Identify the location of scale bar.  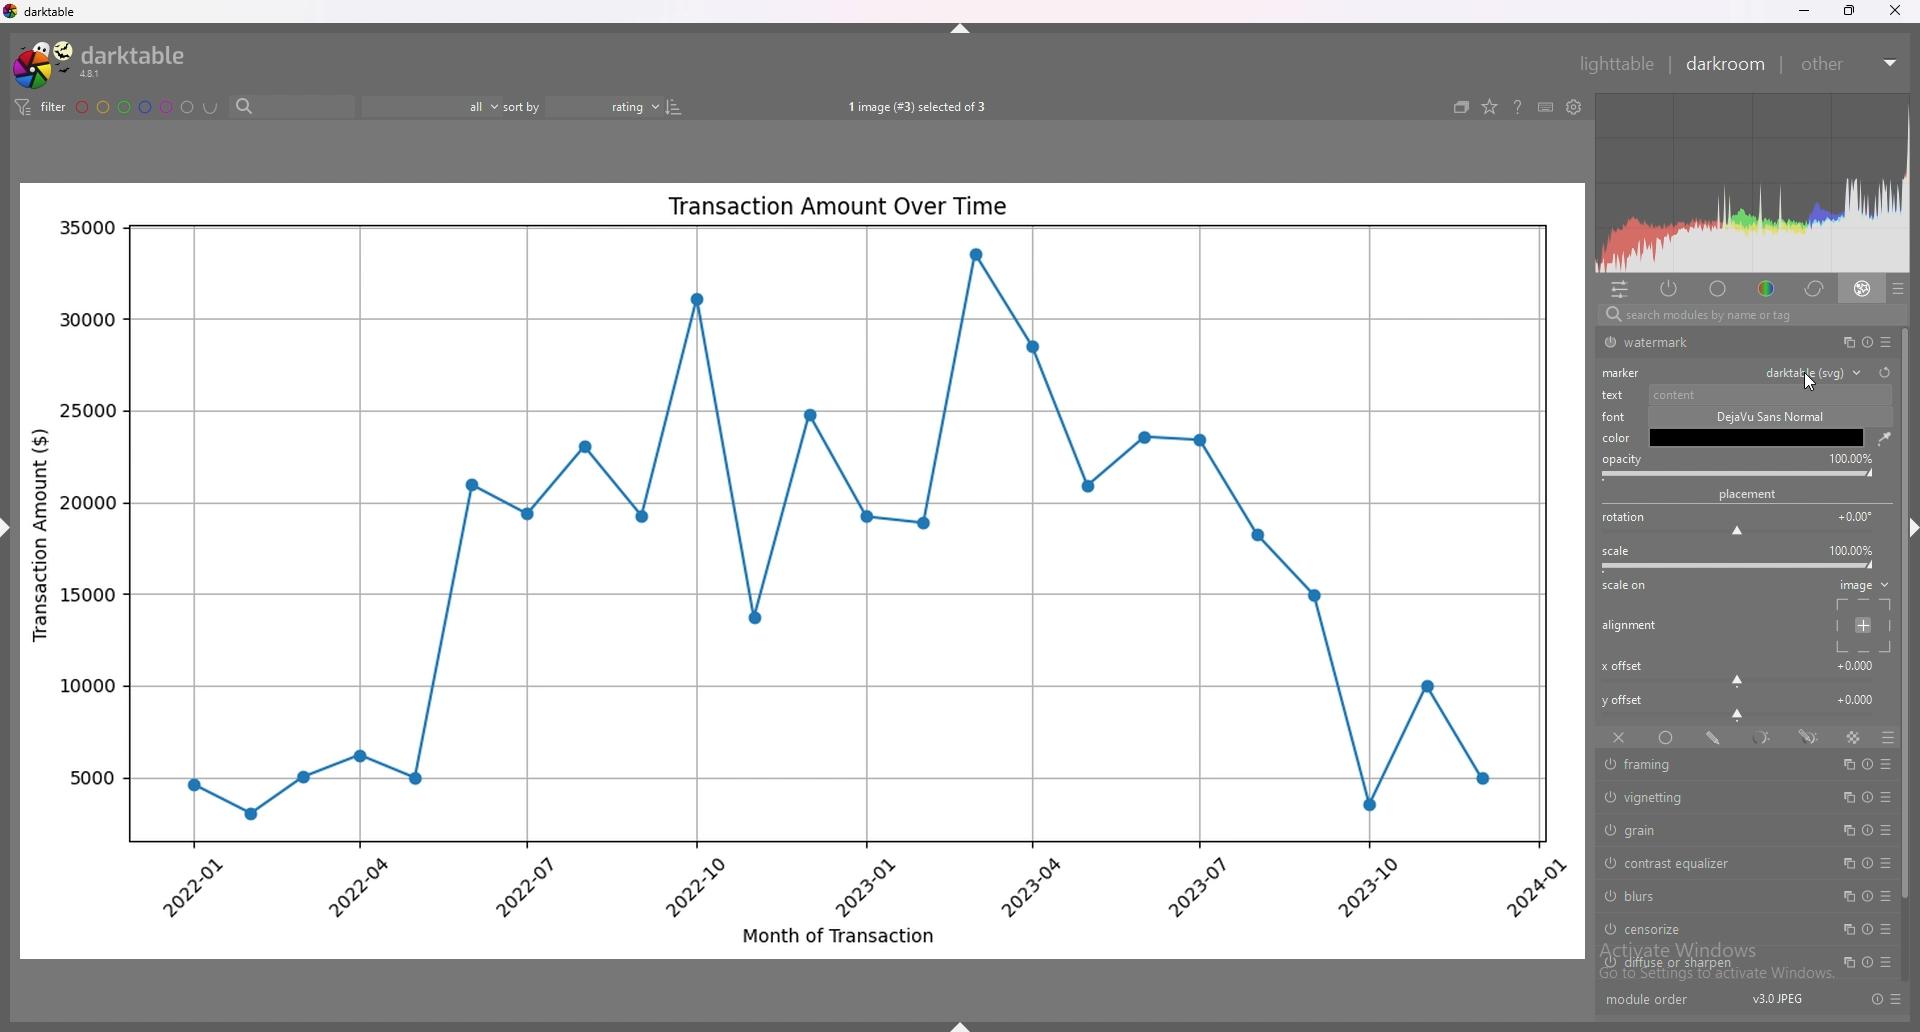
(1740, 565).